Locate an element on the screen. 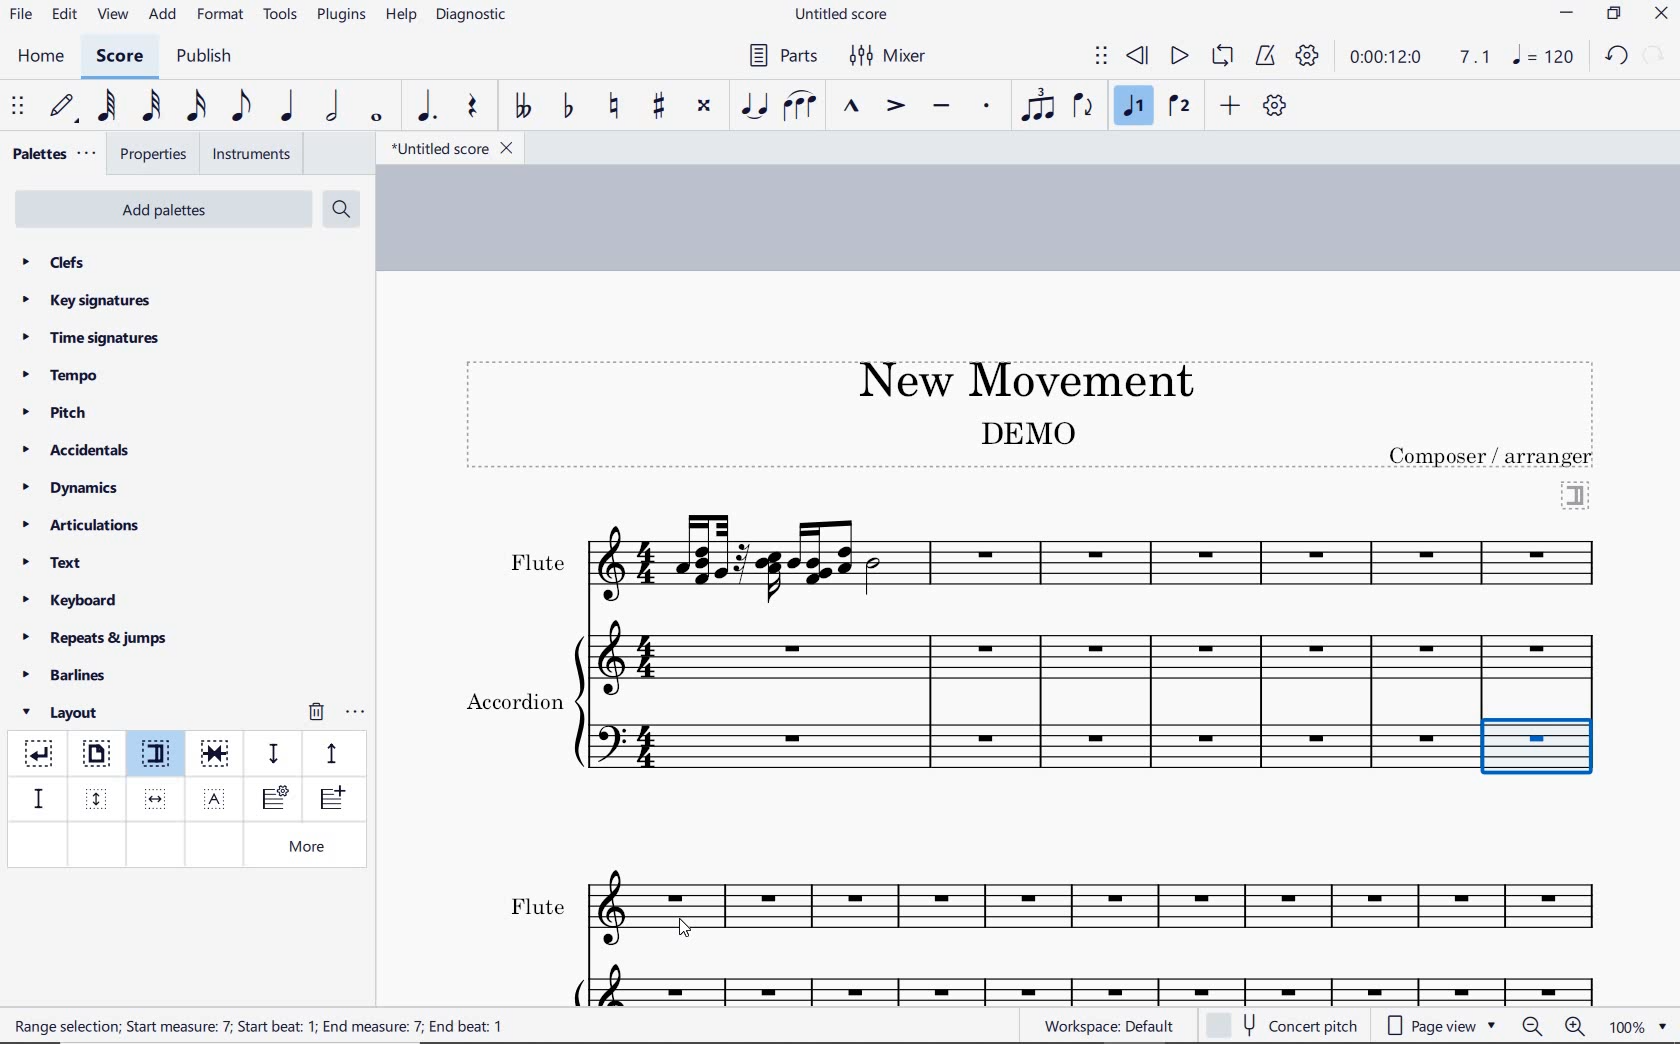 The width and height of the screenshot is (1680, 1044). instruments is located at coordinates (248, 155).